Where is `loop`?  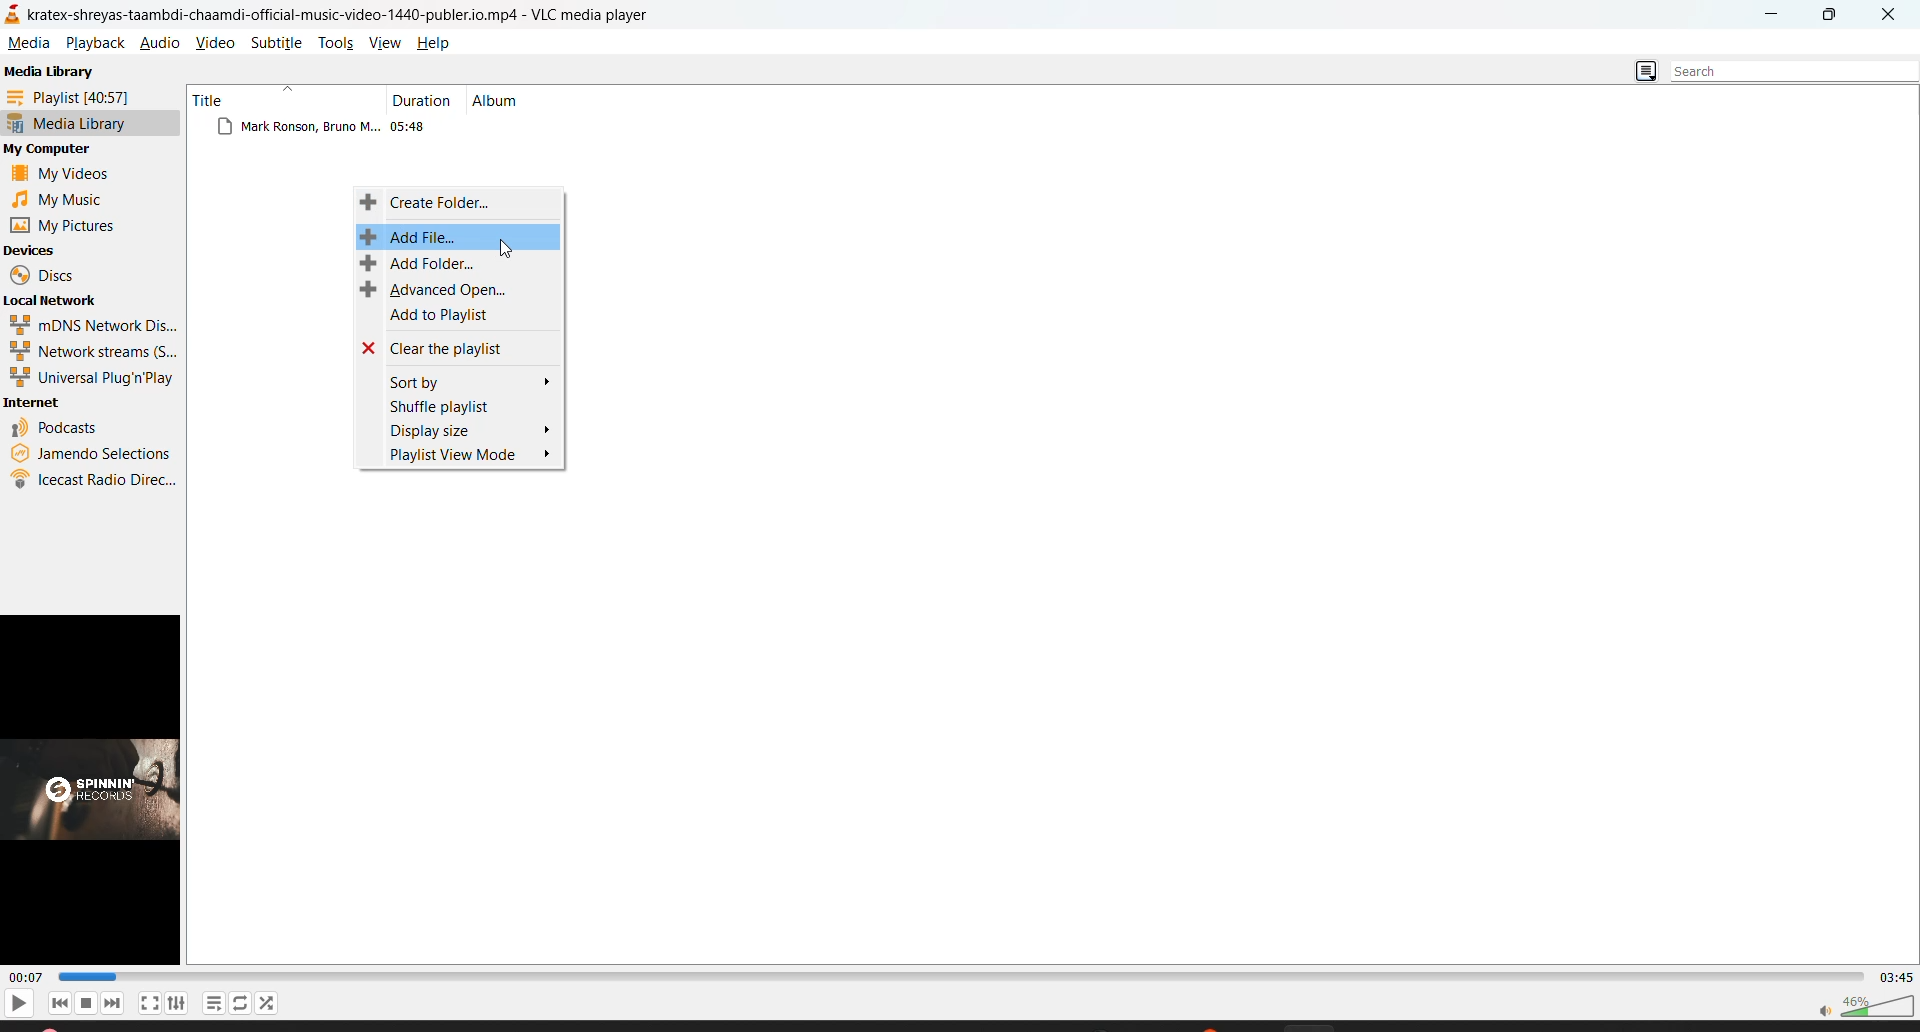 loop is located at coordinates (238, 1001).